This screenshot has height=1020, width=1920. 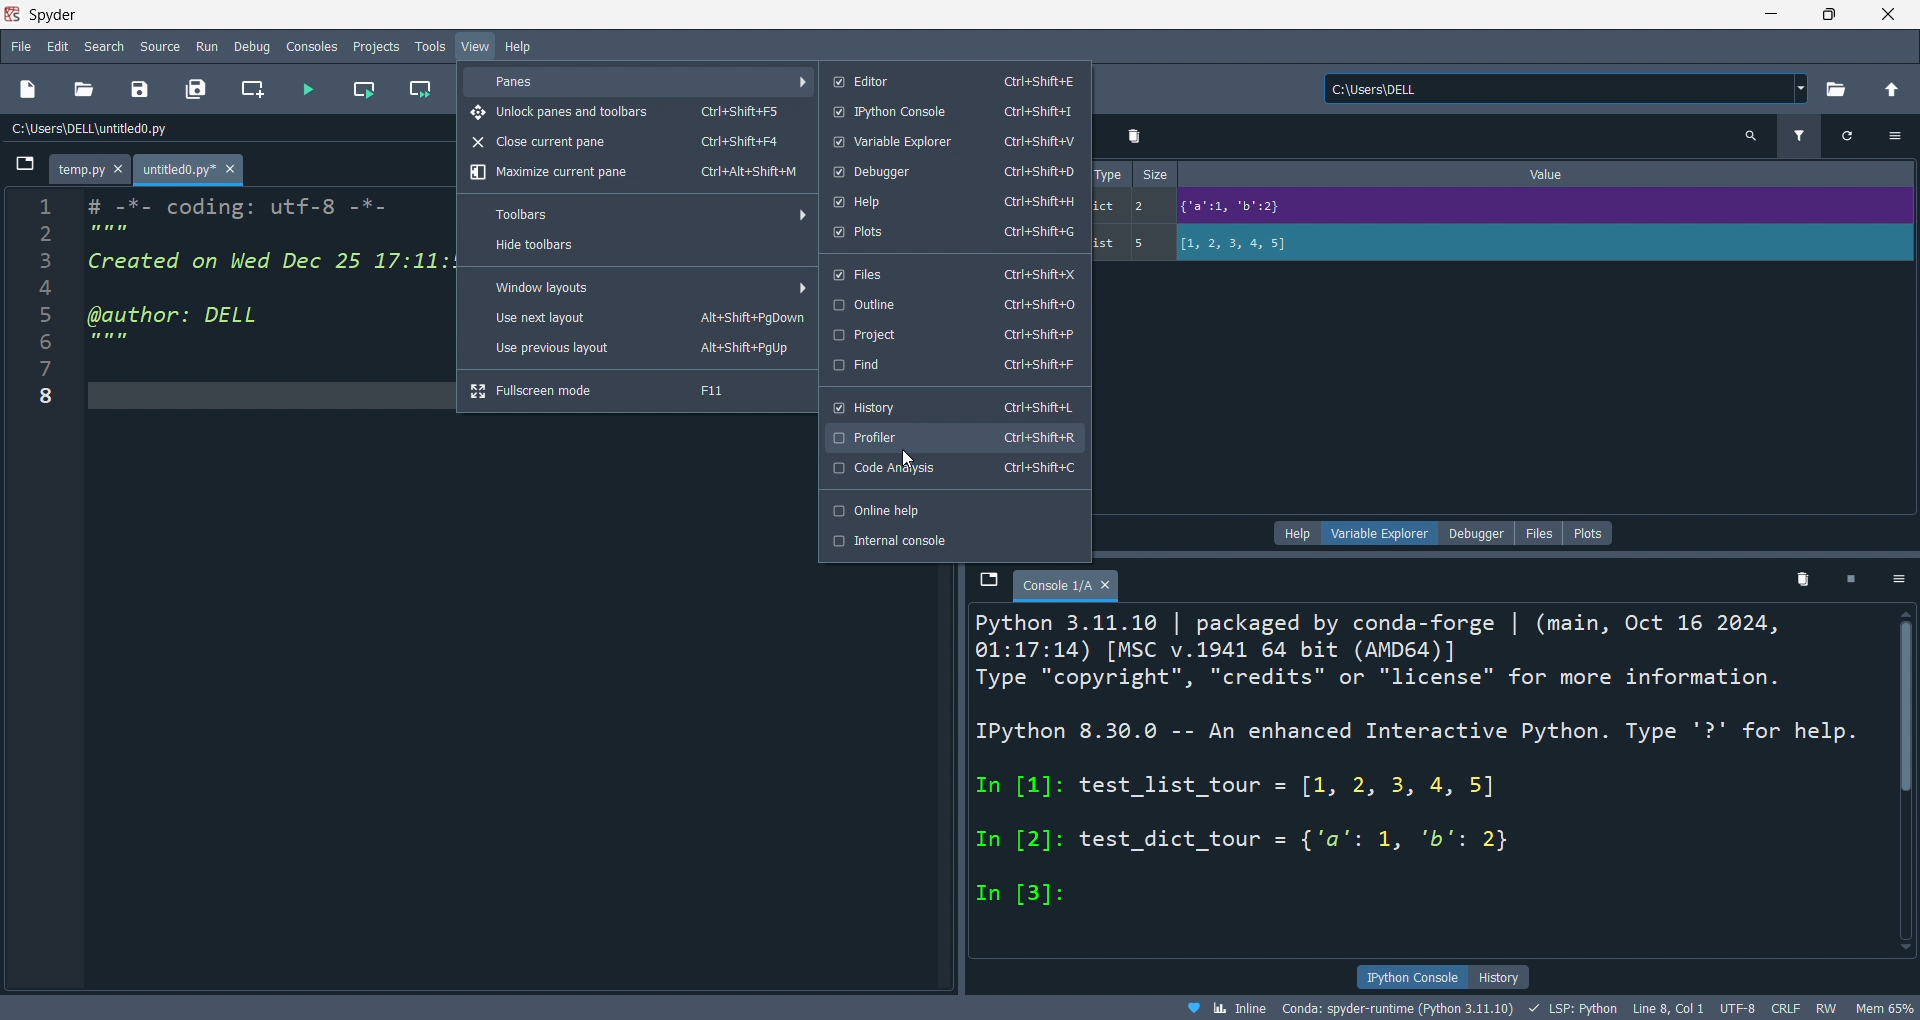 I want to click on minimize, so click(x=1769, y=15).